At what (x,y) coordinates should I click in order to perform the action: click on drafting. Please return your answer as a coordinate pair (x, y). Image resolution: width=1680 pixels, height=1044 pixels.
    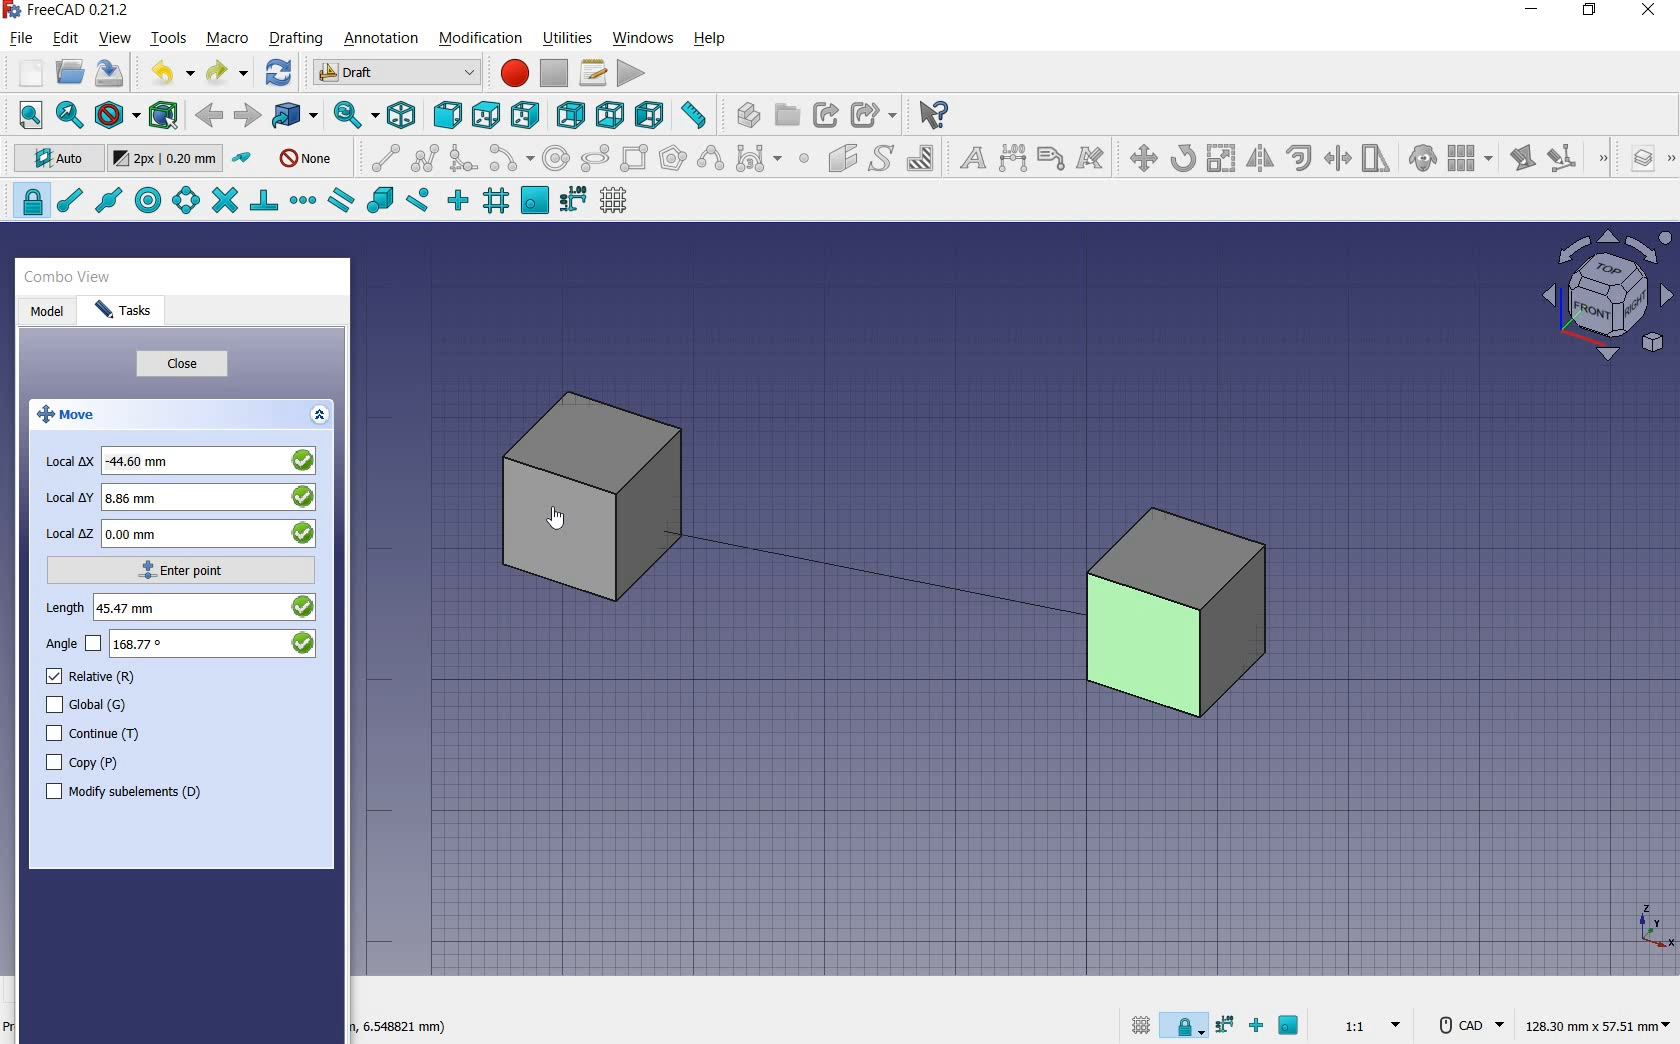
    Looking at the image, I should click on (296, 39).